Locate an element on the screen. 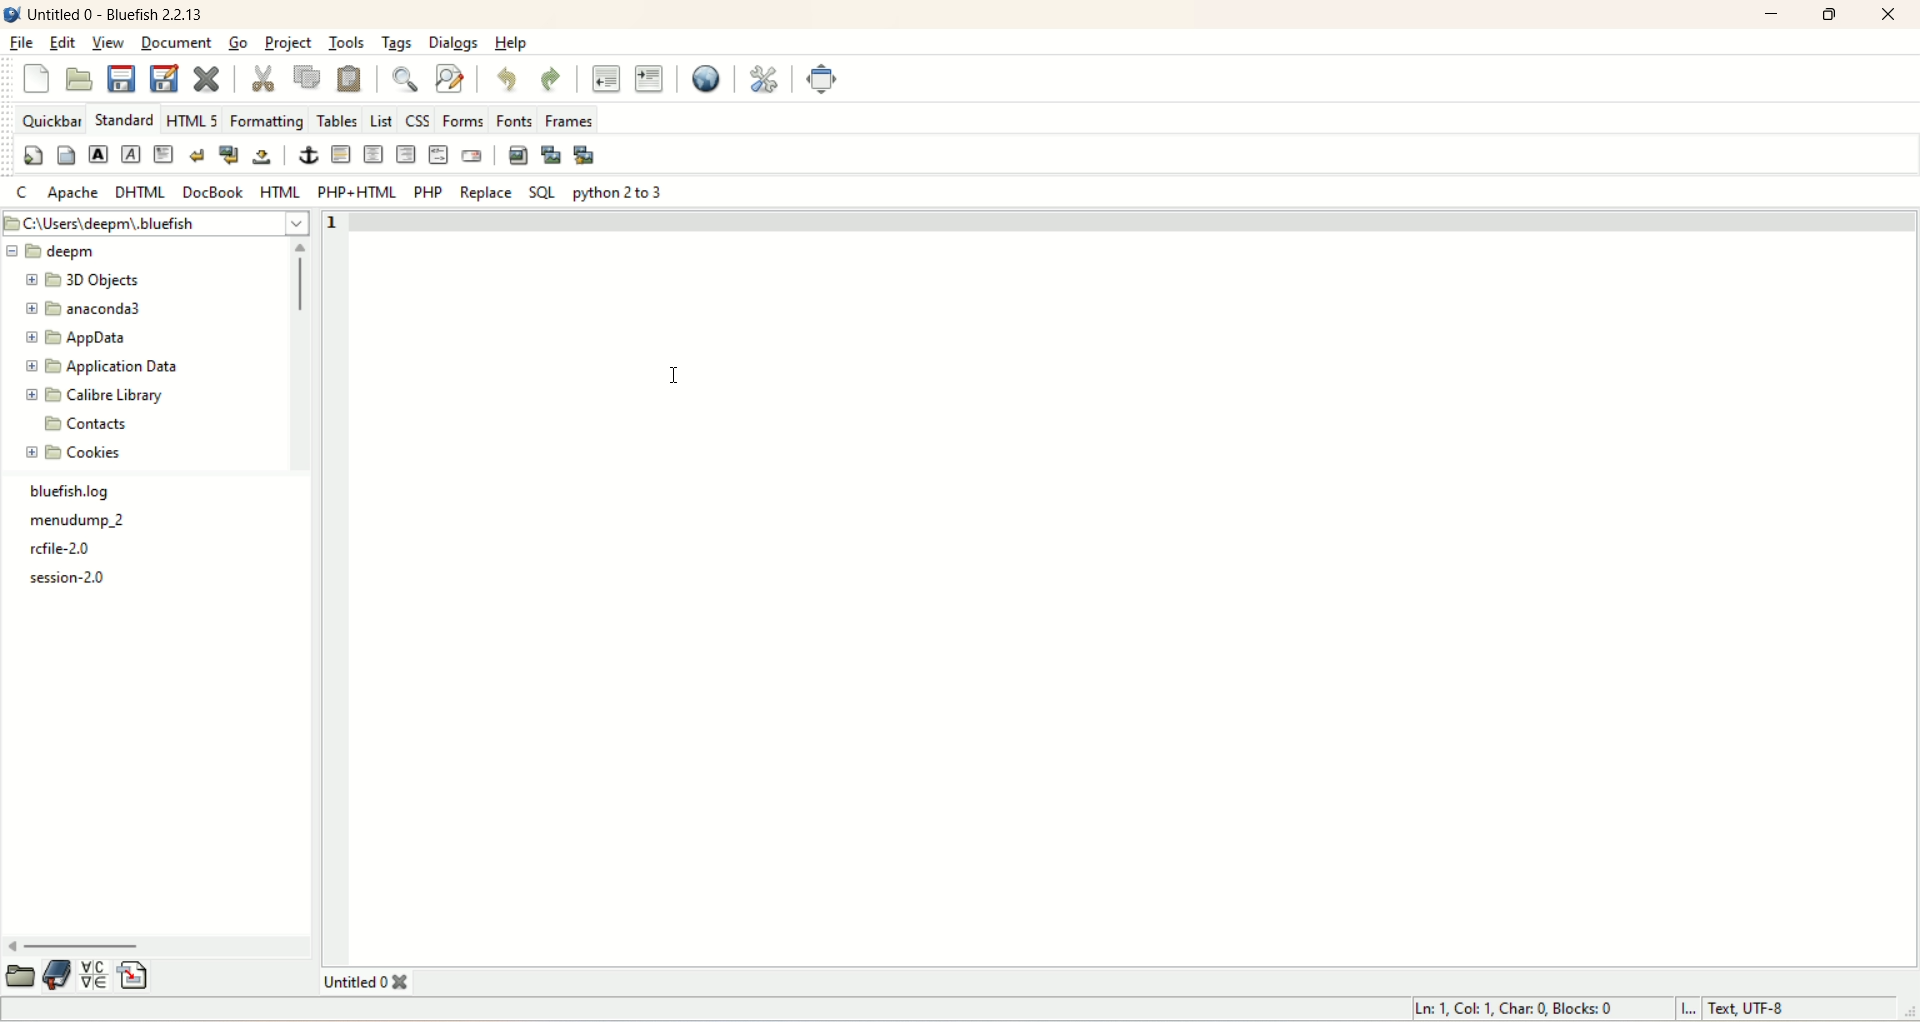 The width and height of the screenshot is (1920, 1022). paragraph is located at coordinates (168, 154).